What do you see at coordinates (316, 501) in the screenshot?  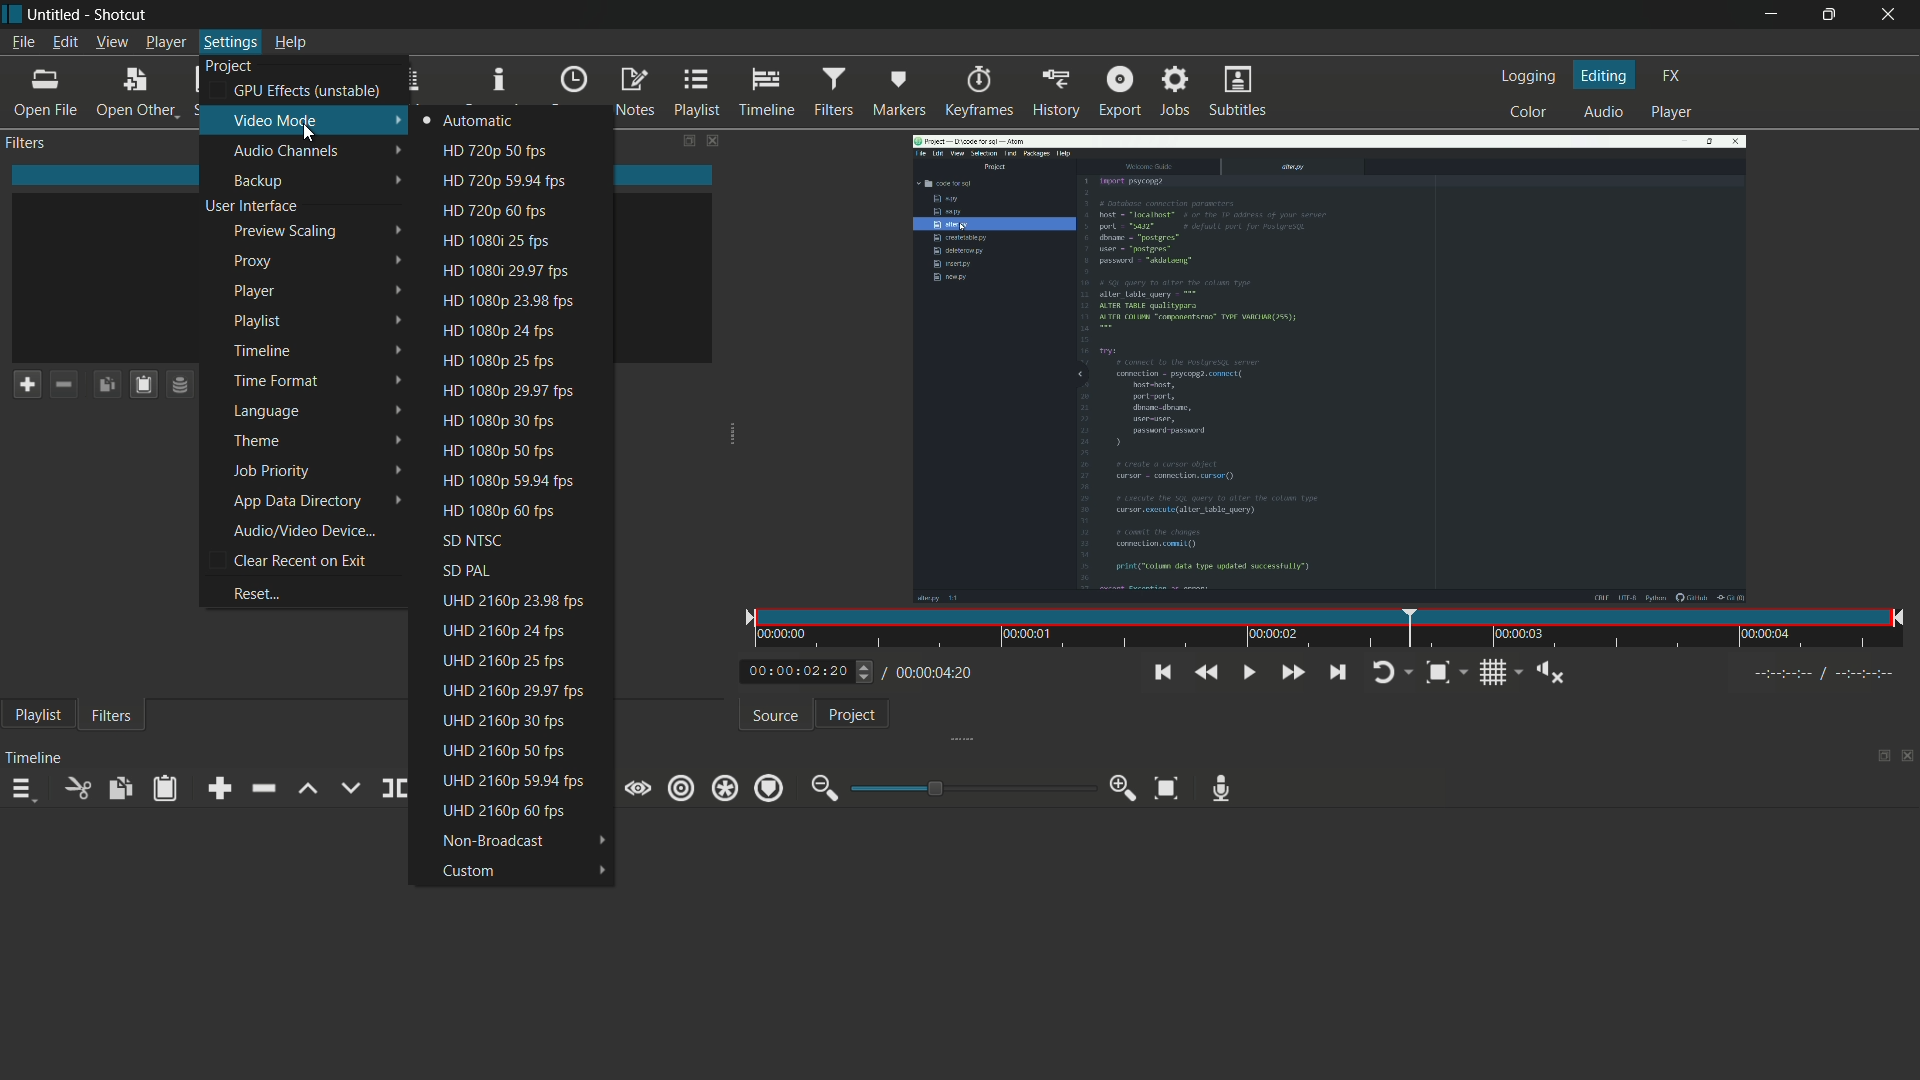 I see `app data directory` at bounding box center [316, 501].